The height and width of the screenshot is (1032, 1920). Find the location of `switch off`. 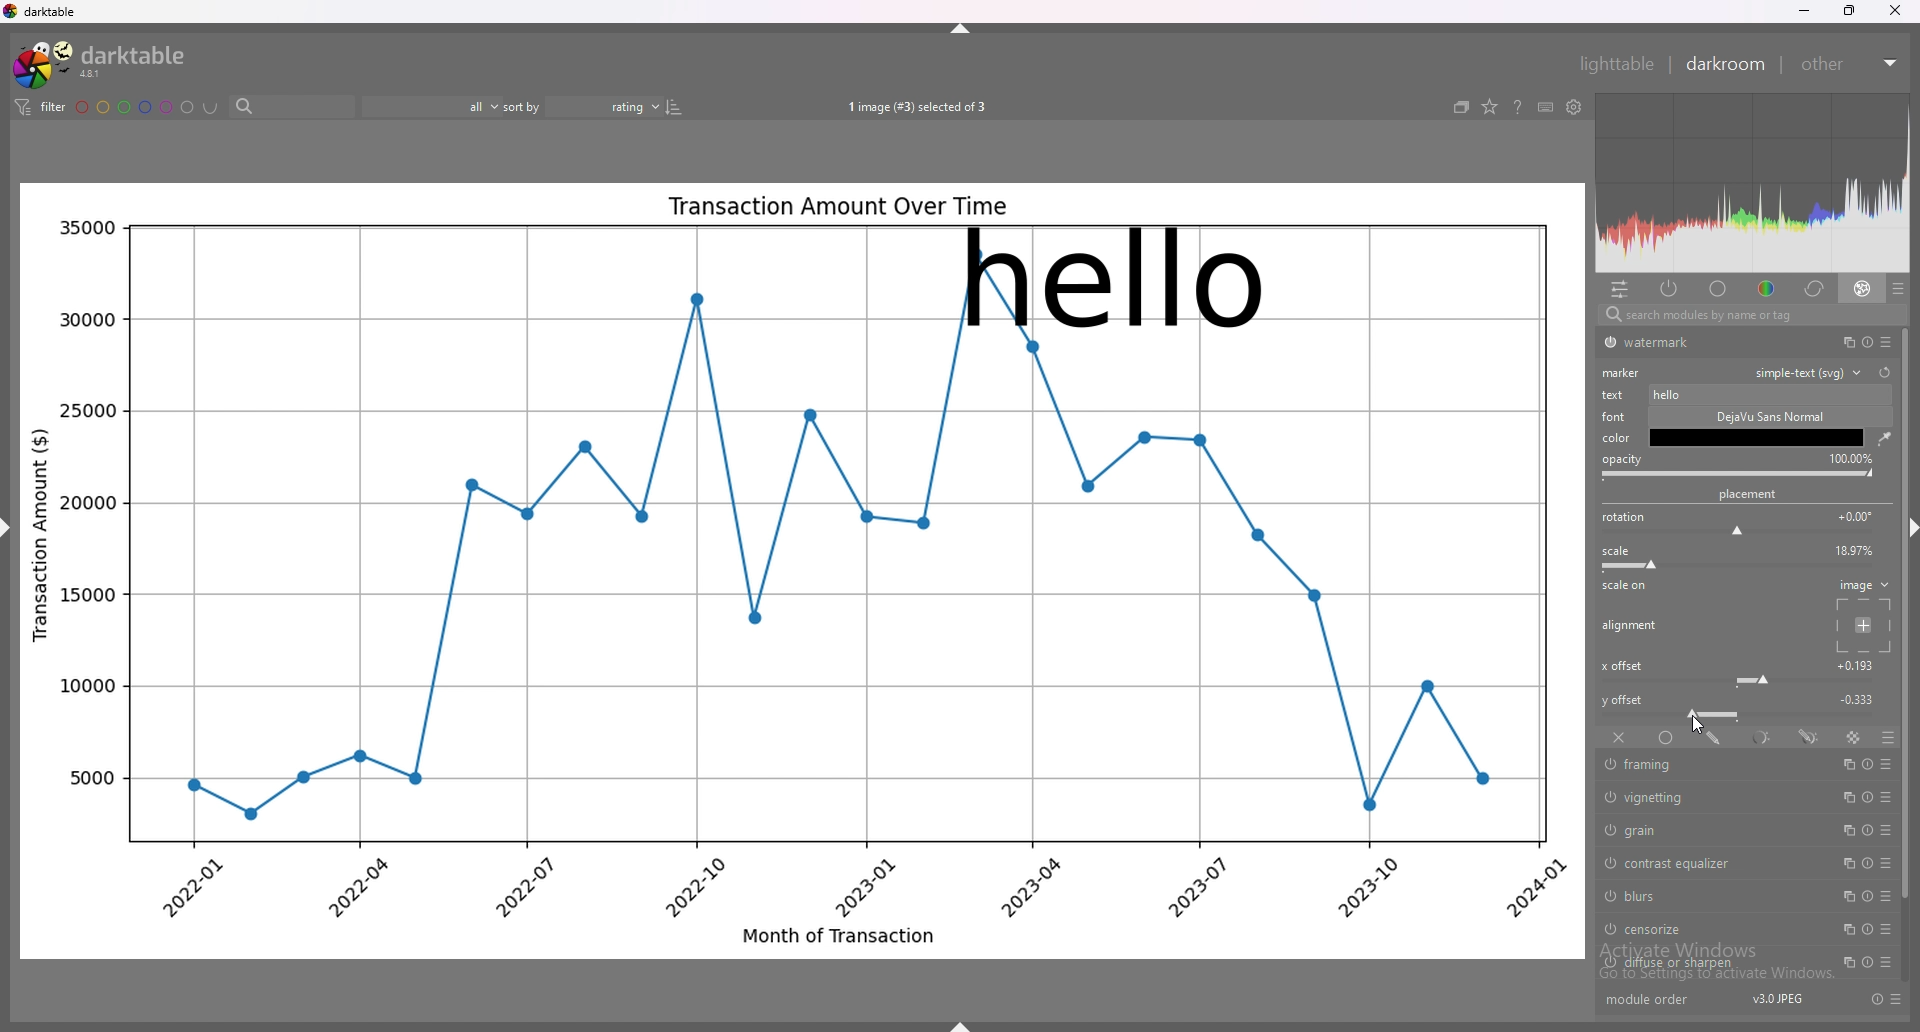

switch off is located at coordinates (1607, 964).